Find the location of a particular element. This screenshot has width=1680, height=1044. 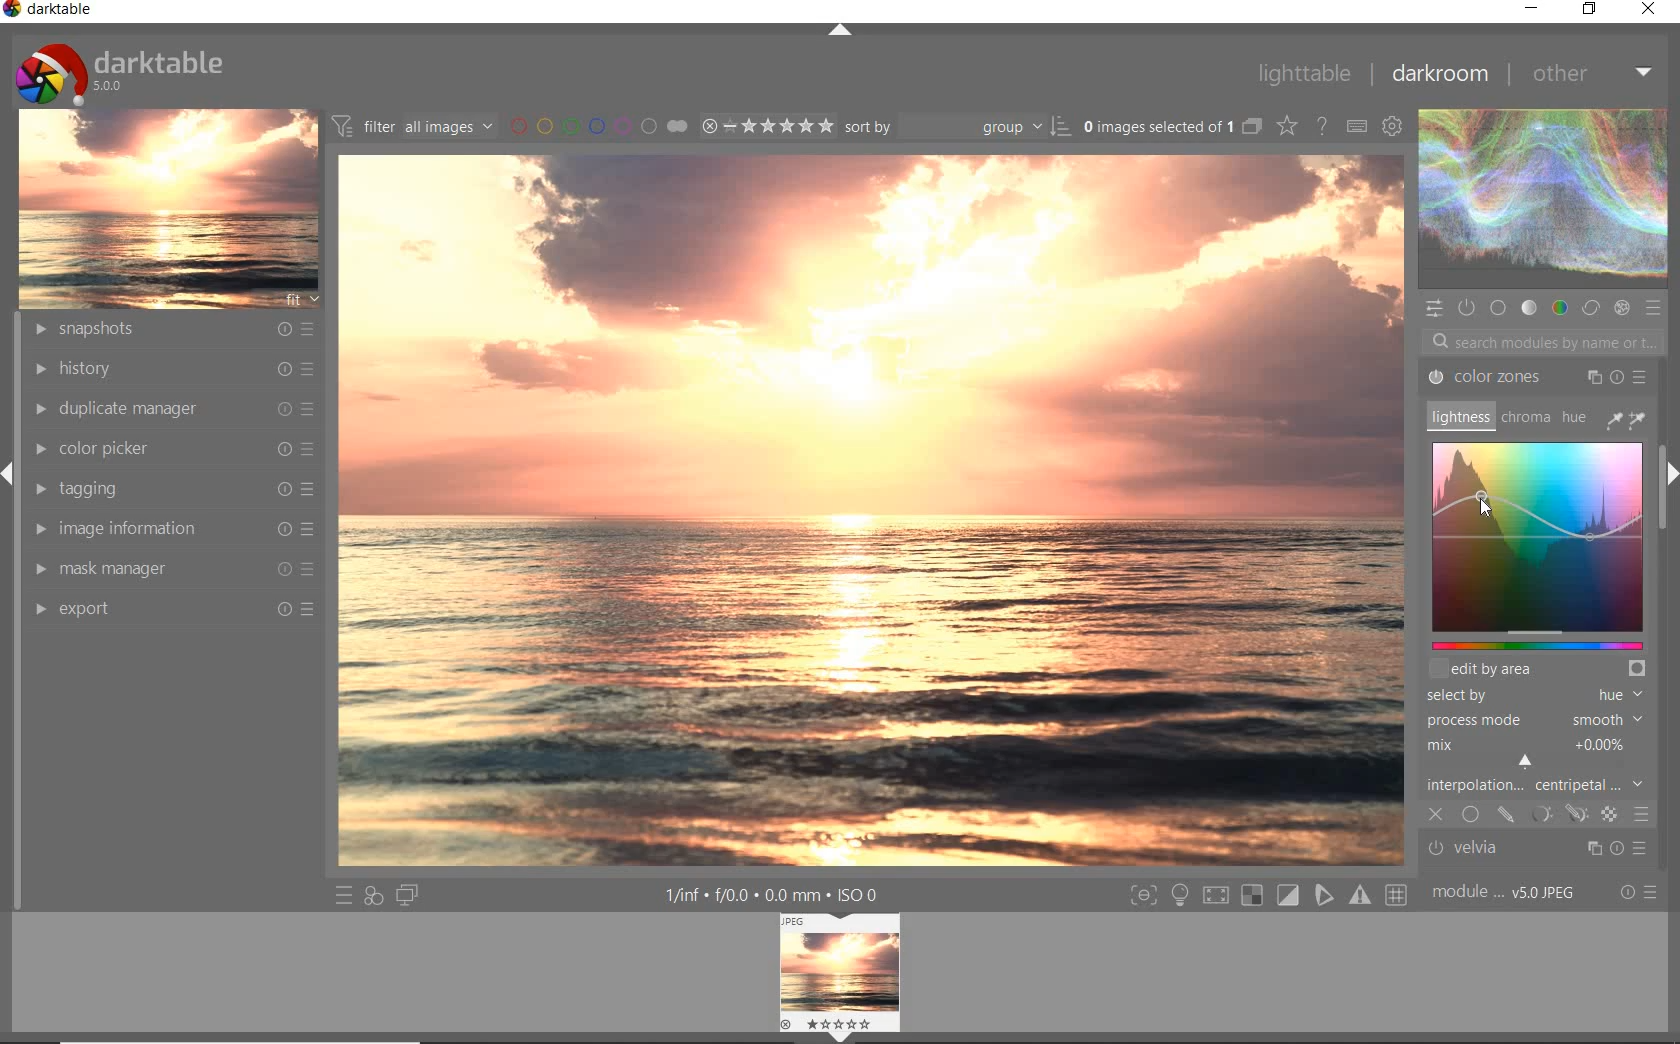

IMAGE is located at coordinates (168, 207).